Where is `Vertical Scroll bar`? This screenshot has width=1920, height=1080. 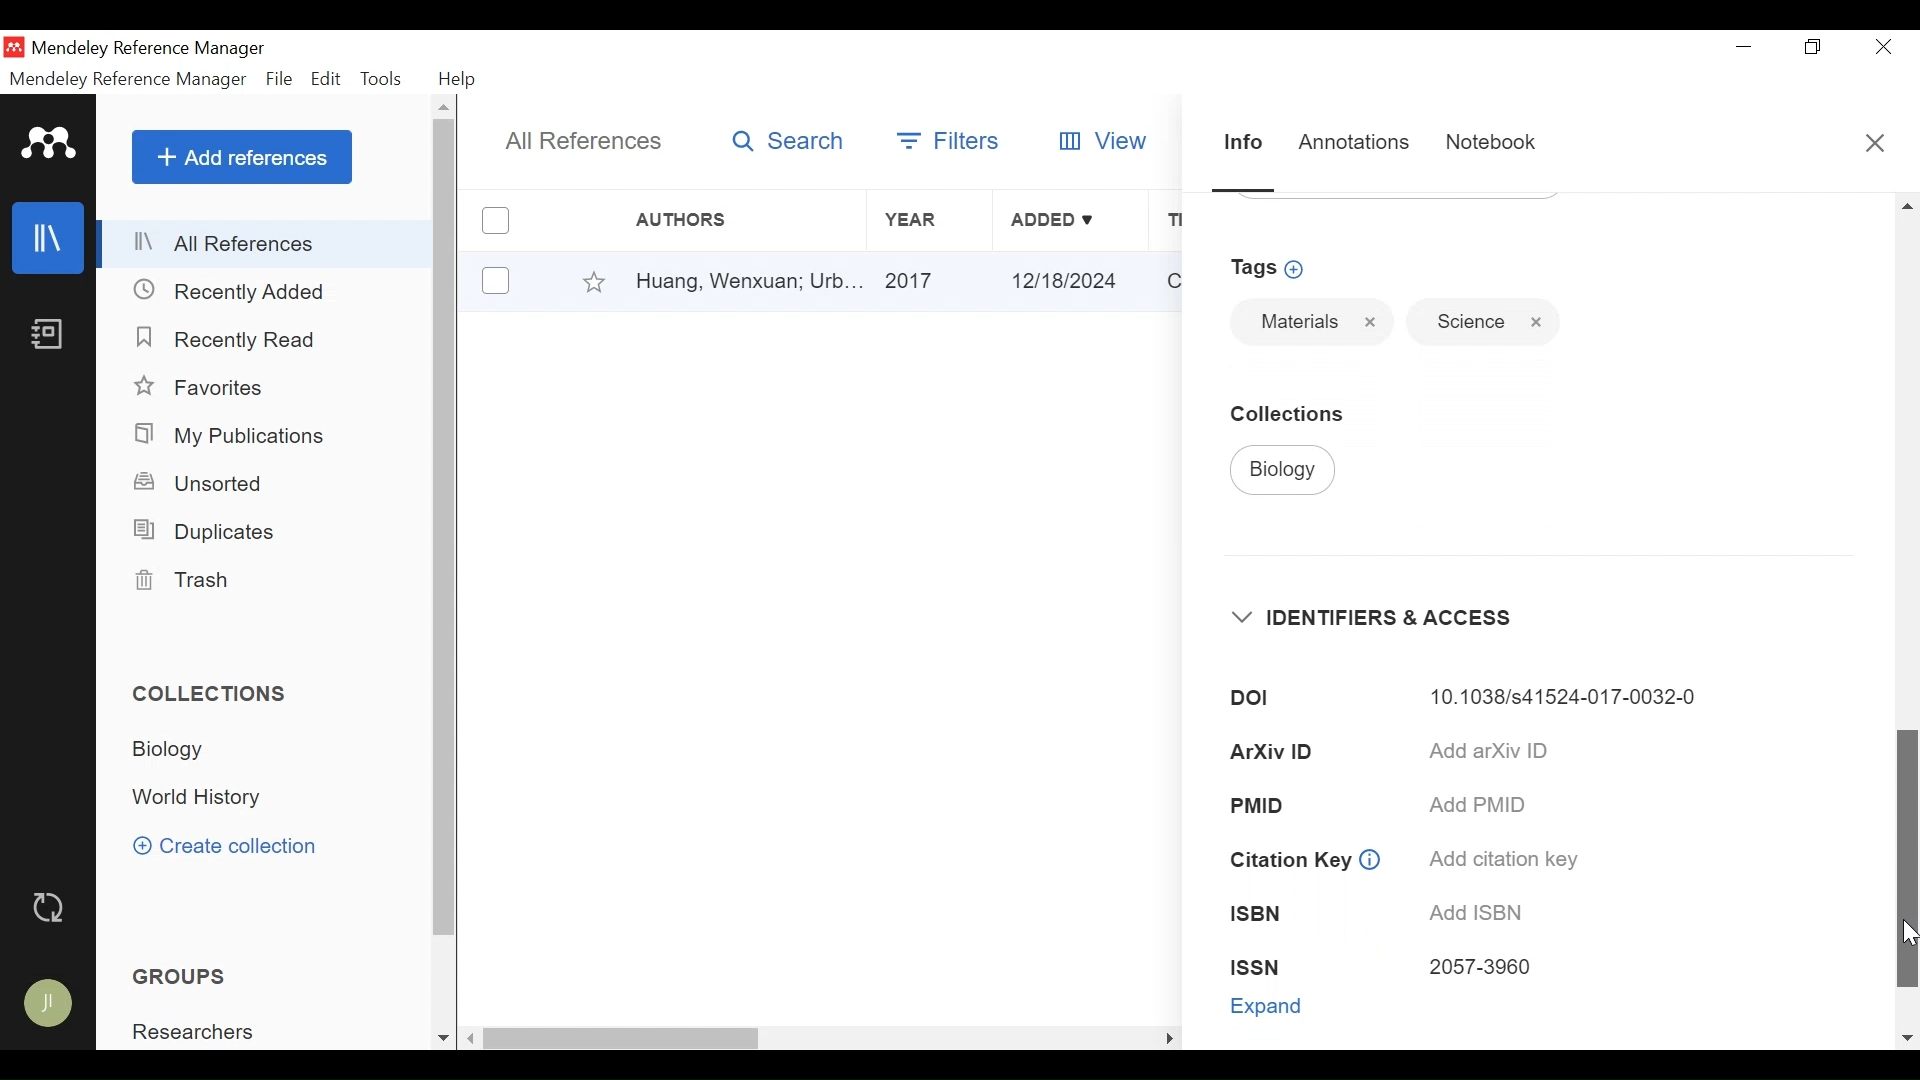 Vertical Scroll bar is located at coordinates (1905, 857).